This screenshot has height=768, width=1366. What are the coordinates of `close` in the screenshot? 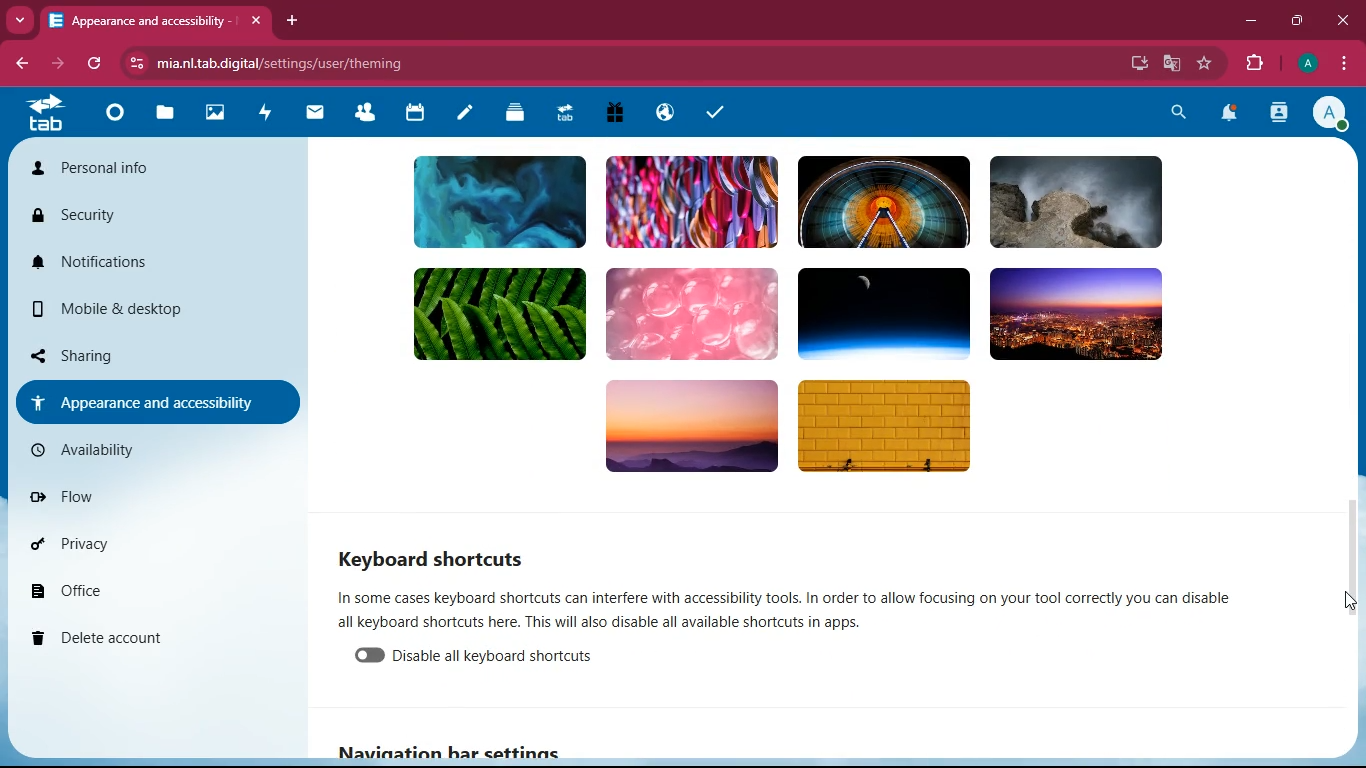 It's located at (1344, 21).